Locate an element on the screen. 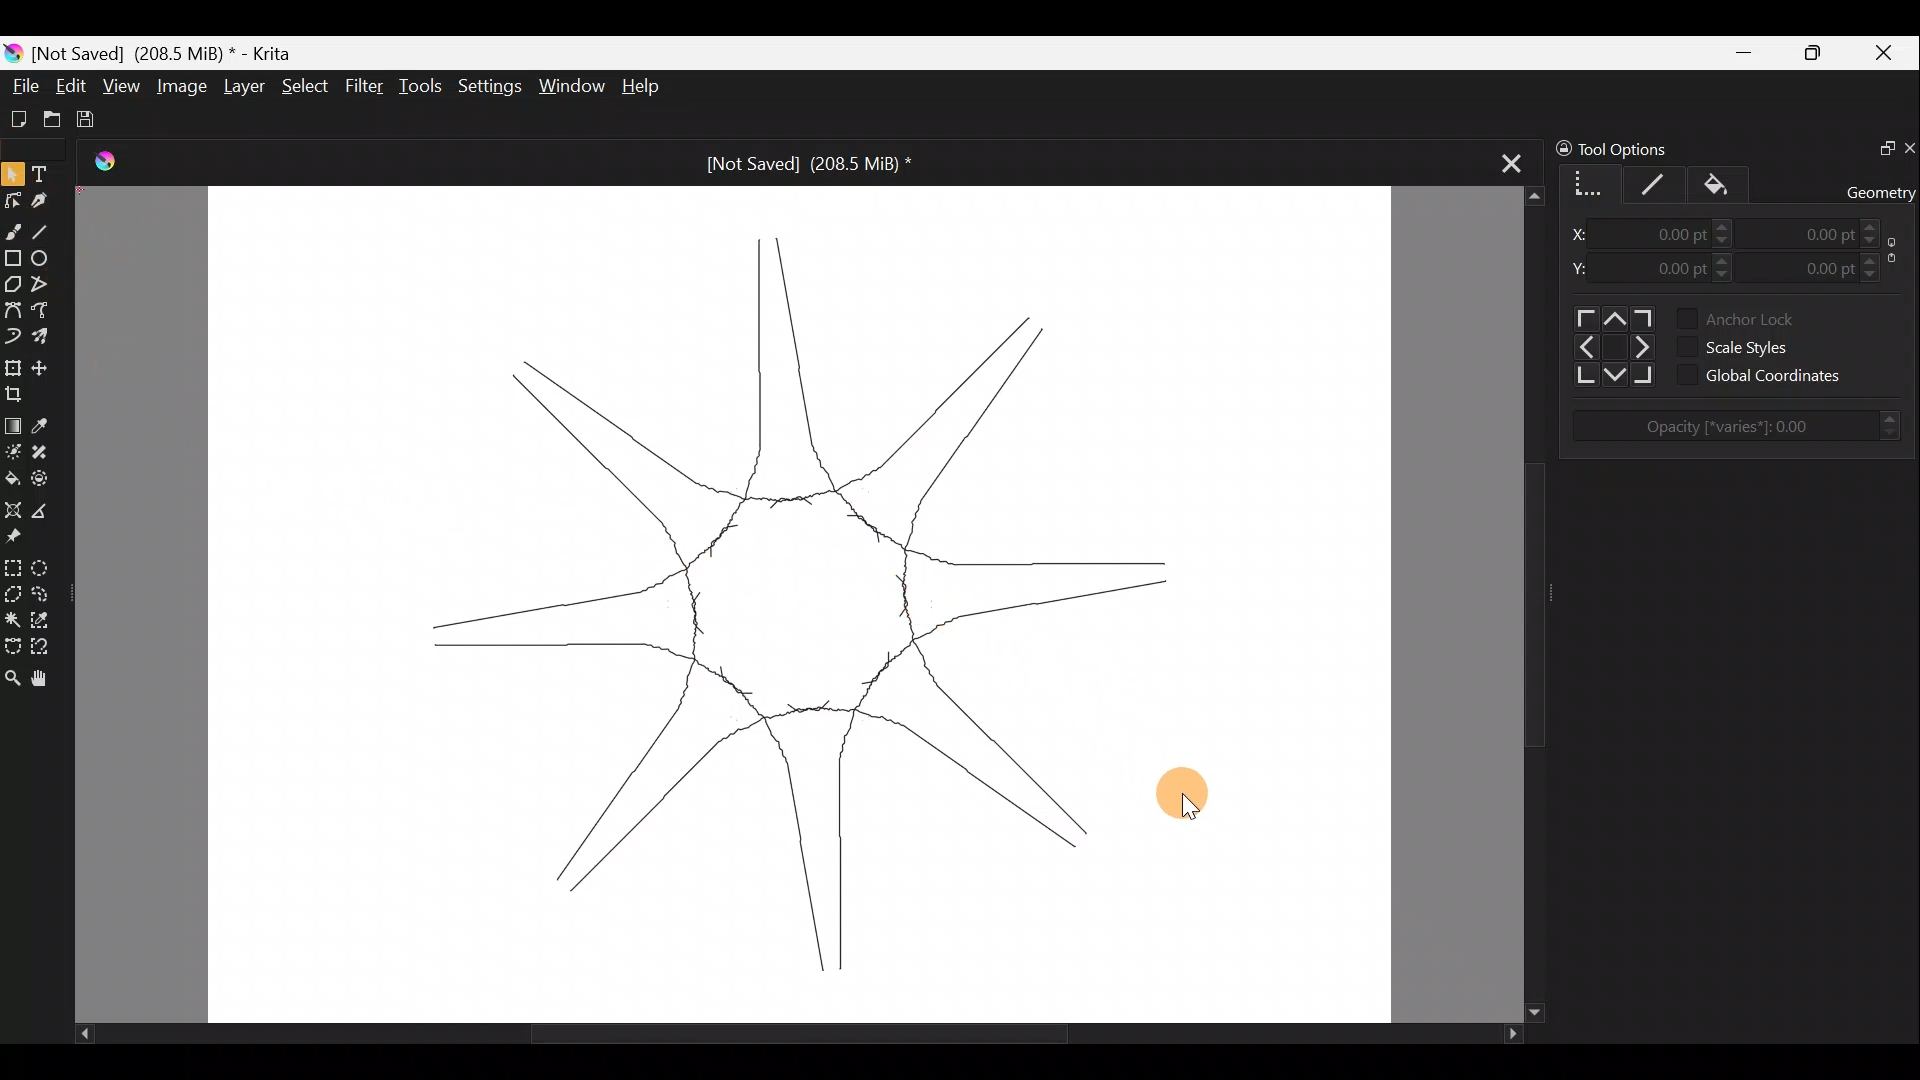 This screenshot has height=1080, width=1920. Enclose and fill tool is located at coordinates (43, 479).